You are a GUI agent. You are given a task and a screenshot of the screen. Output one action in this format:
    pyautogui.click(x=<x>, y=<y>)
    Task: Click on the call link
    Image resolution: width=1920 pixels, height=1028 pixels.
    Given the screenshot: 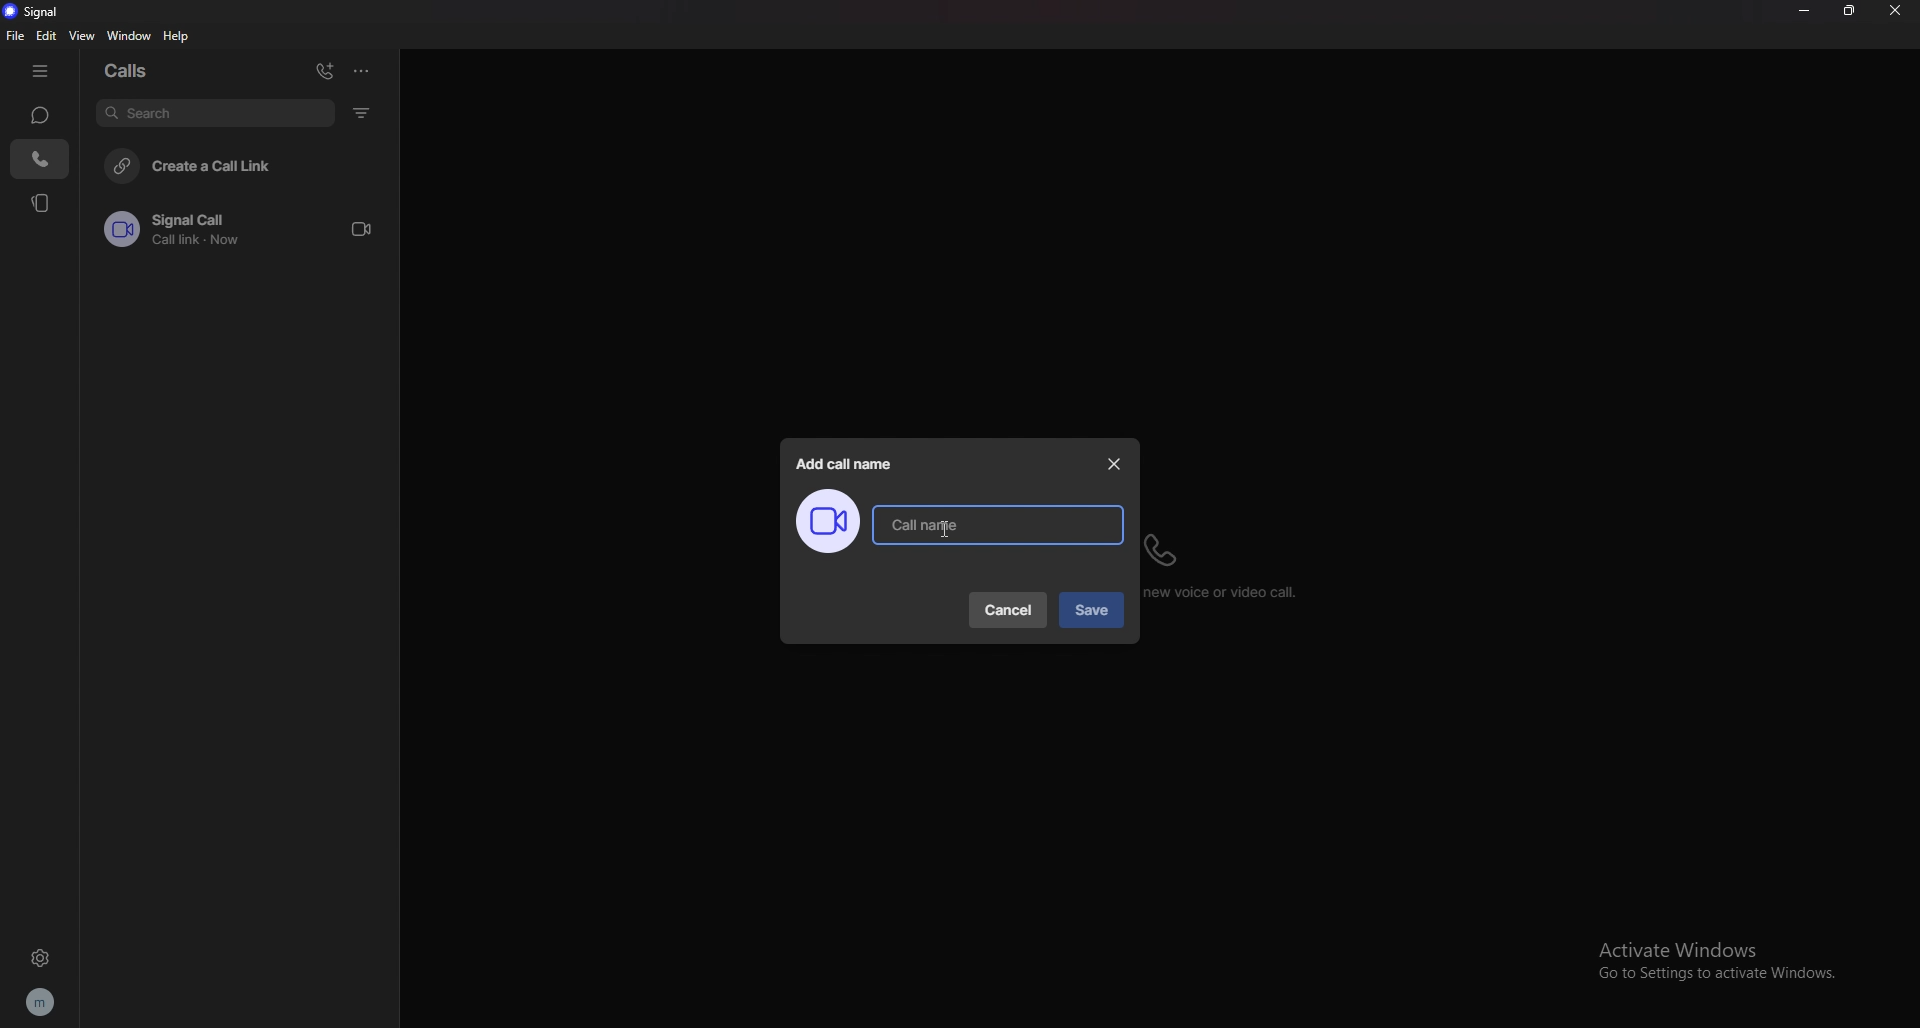 What is the action you would take?
    pyautogui.click(x=247, y=229)
    